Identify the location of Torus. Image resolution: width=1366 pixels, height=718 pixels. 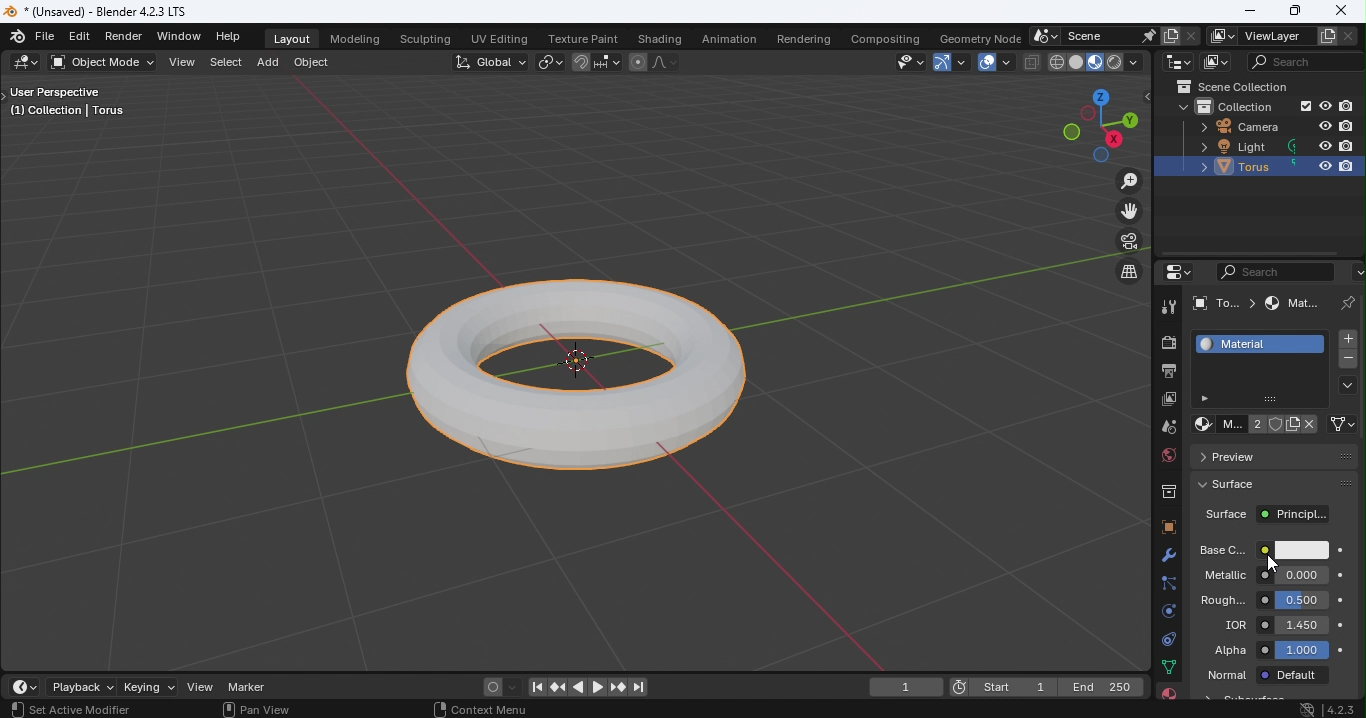
(1216, 167).